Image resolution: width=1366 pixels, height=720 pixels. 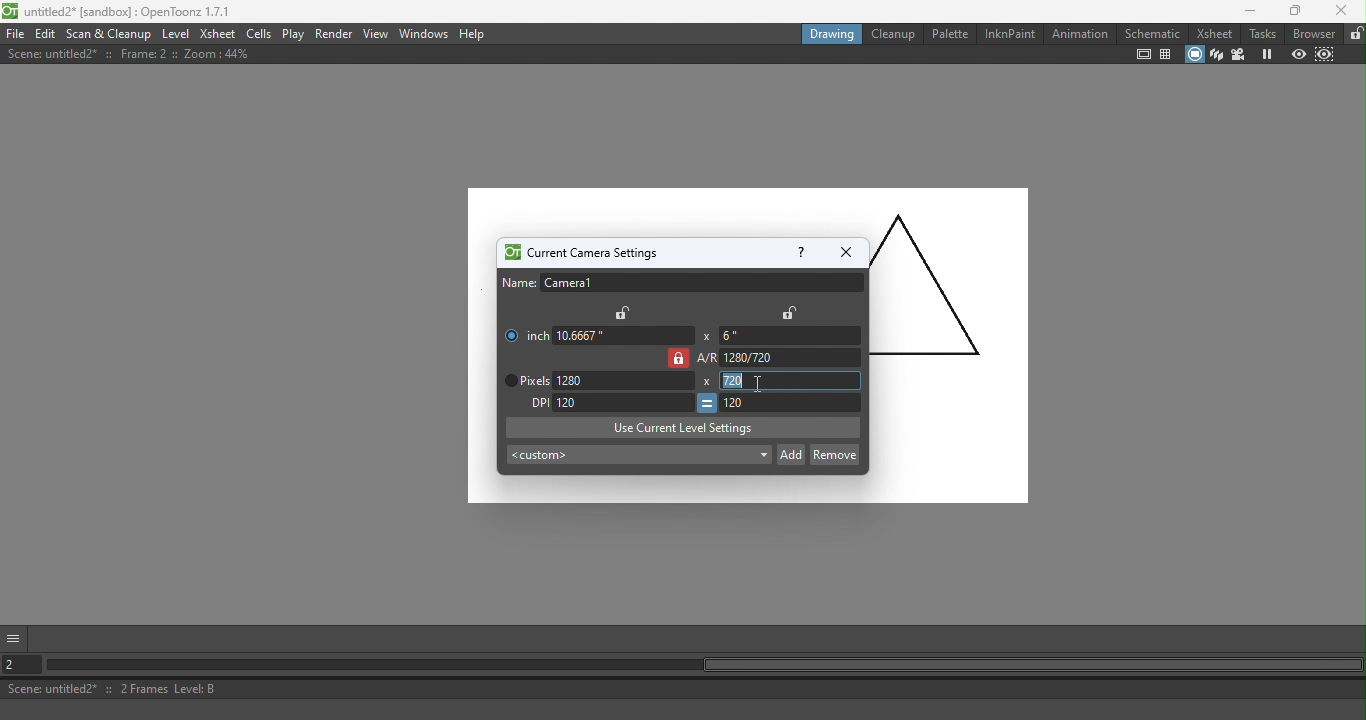 I want to click on Drop down menu, so click(x=637, y=456).